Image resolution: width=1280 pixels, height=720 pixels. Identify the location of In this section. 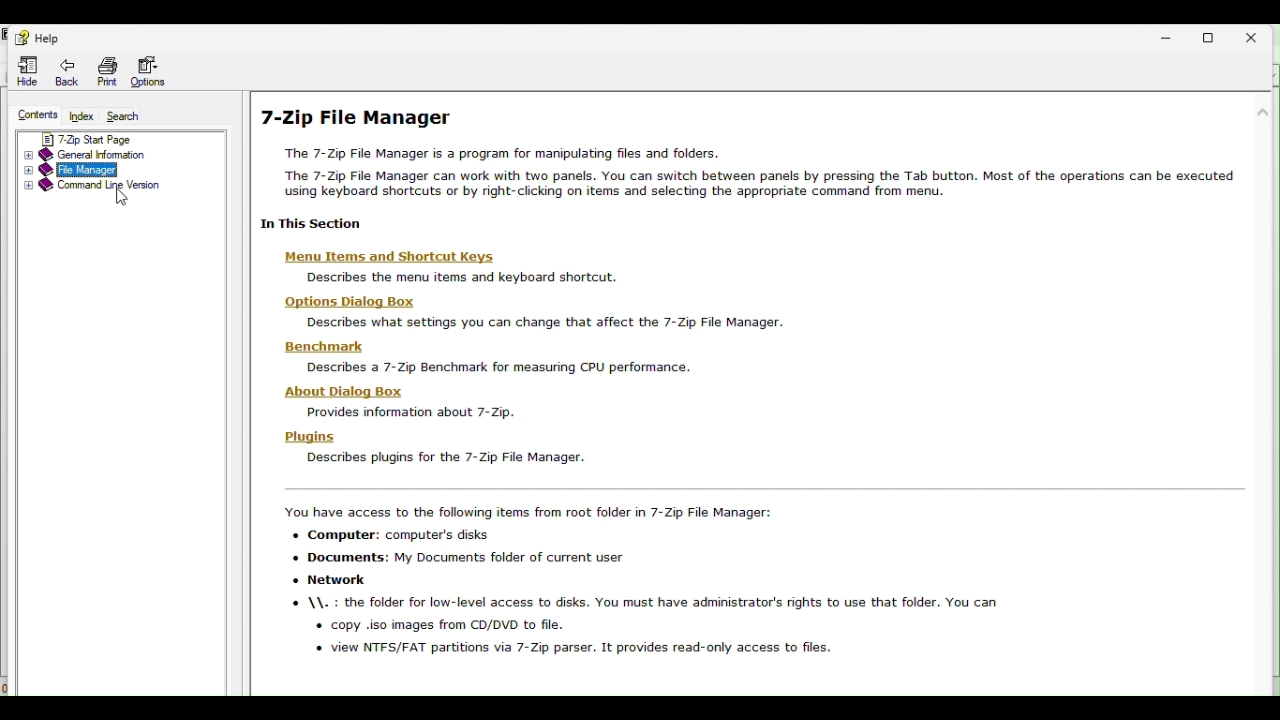
(318, 226).